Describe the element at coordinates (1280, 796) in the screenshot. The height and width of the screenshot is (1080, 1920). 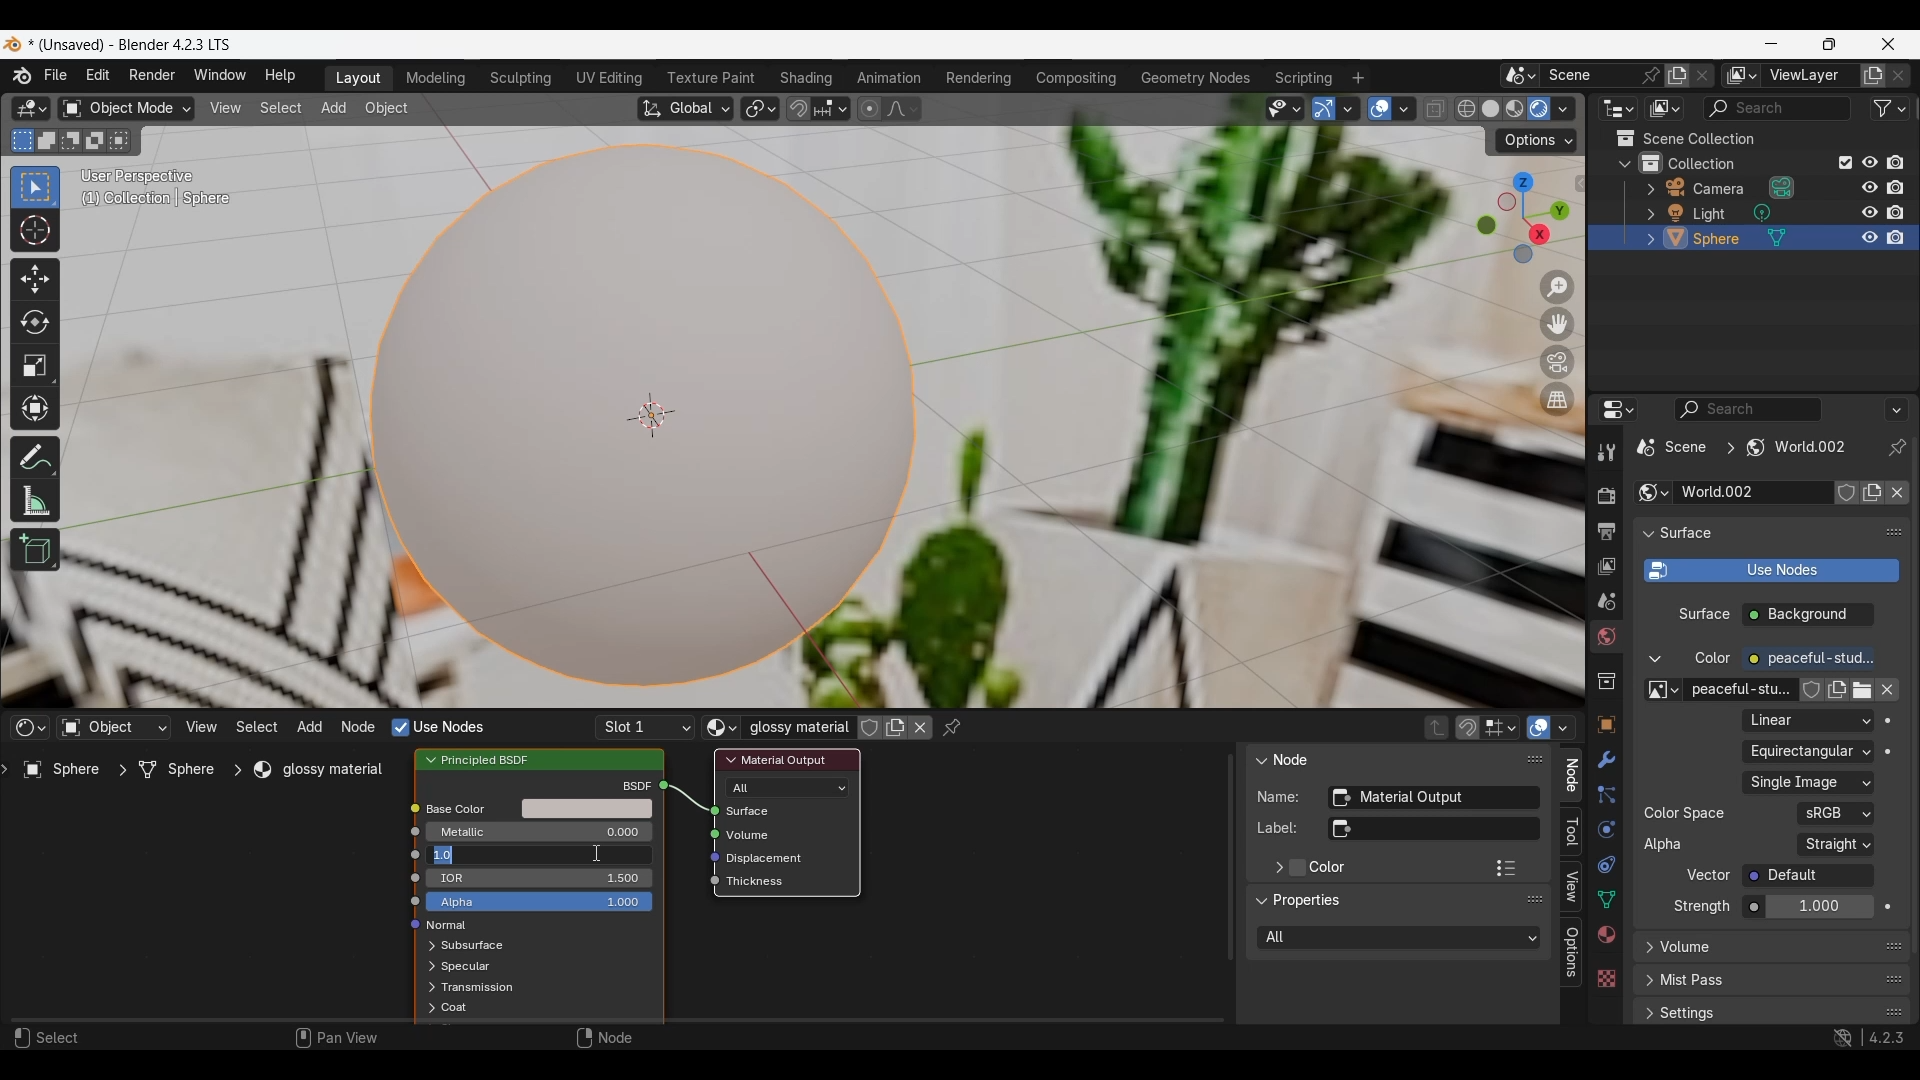
I see `Name:` at that location.